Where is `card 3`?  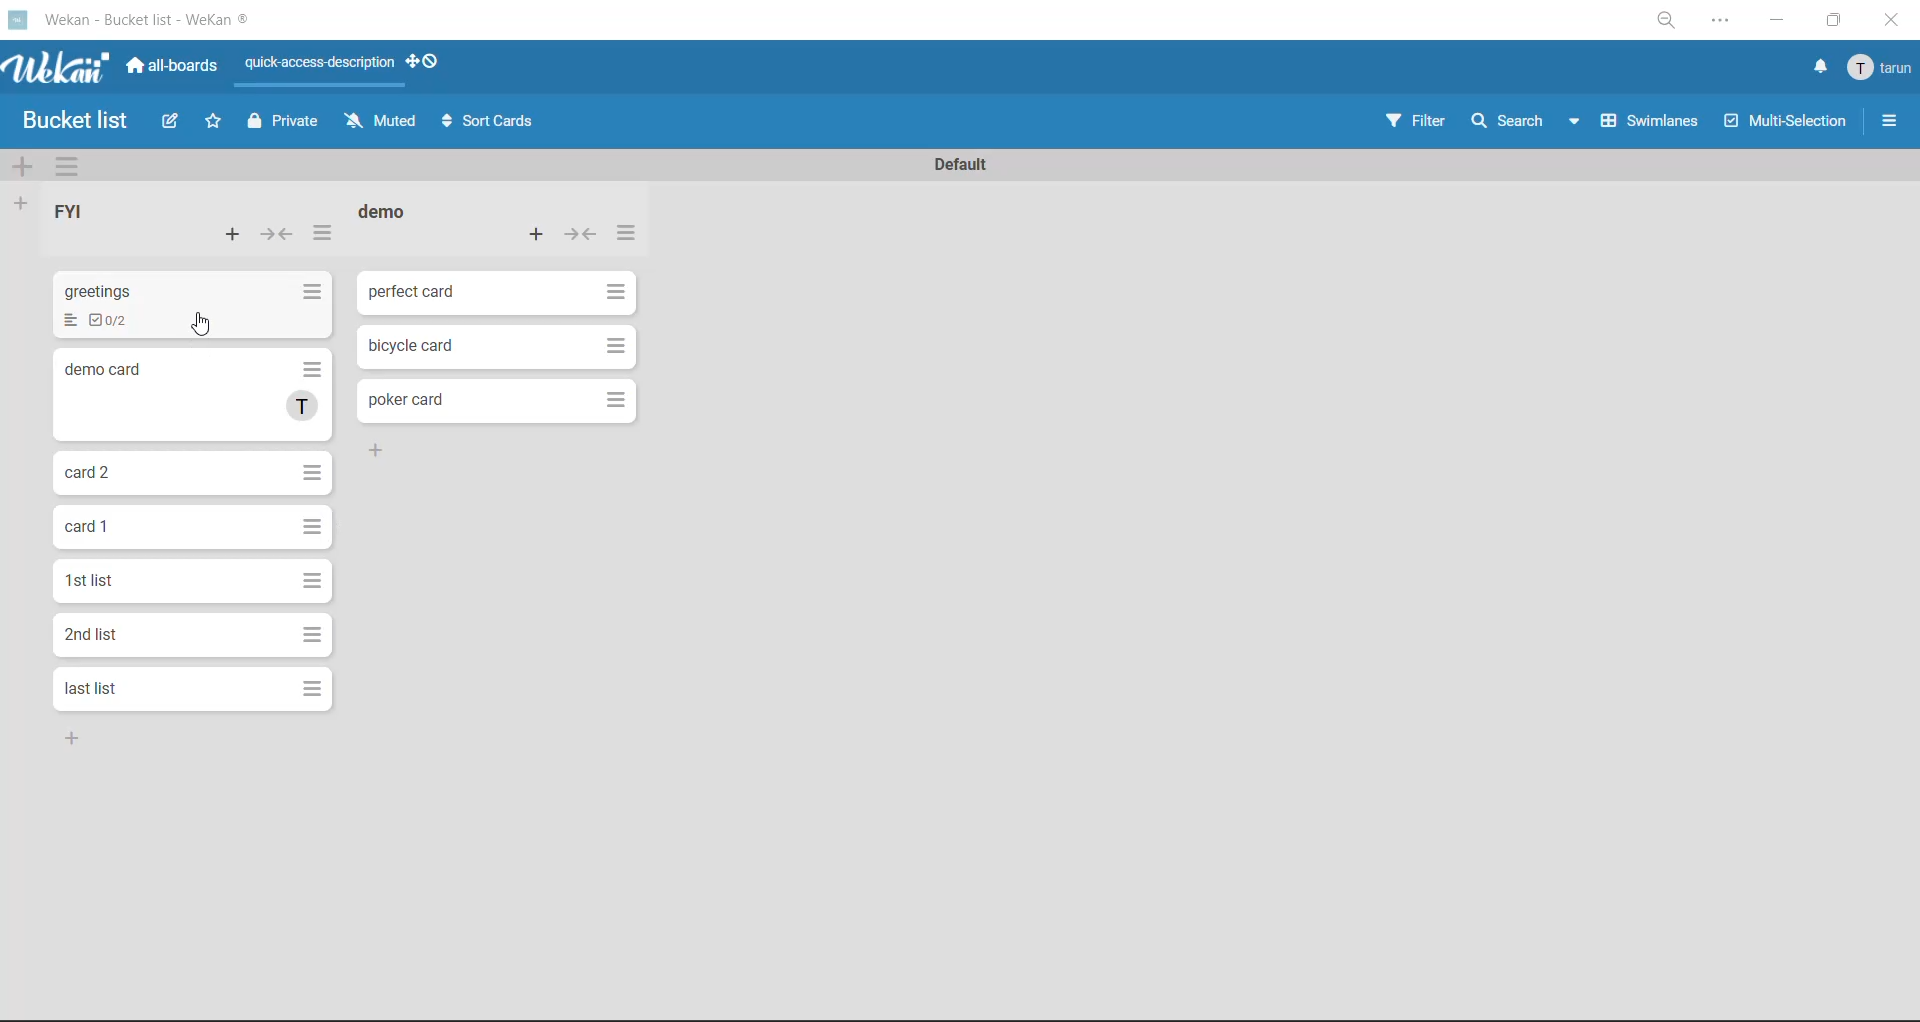
card 3 is located at coordinates (195, 472).